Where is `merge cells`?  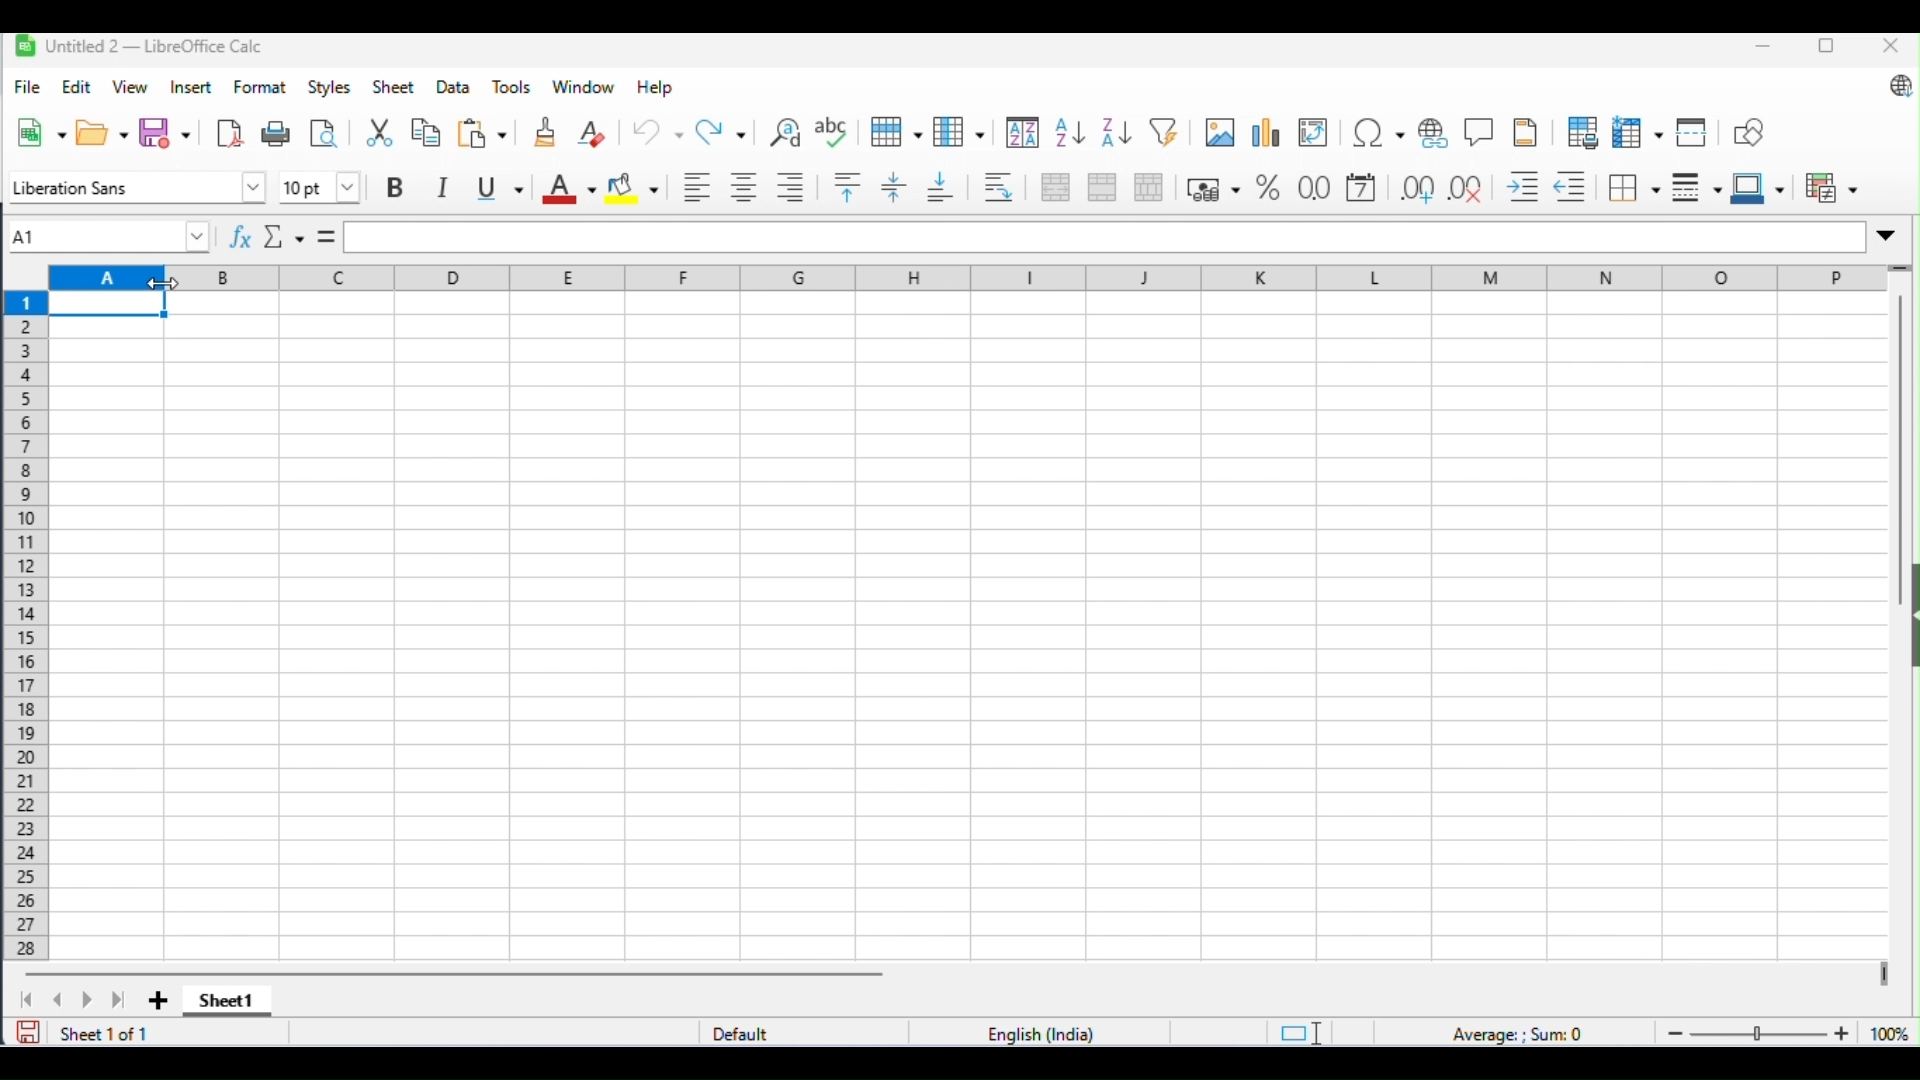
merge cells is located at coordinates (1102, 185).